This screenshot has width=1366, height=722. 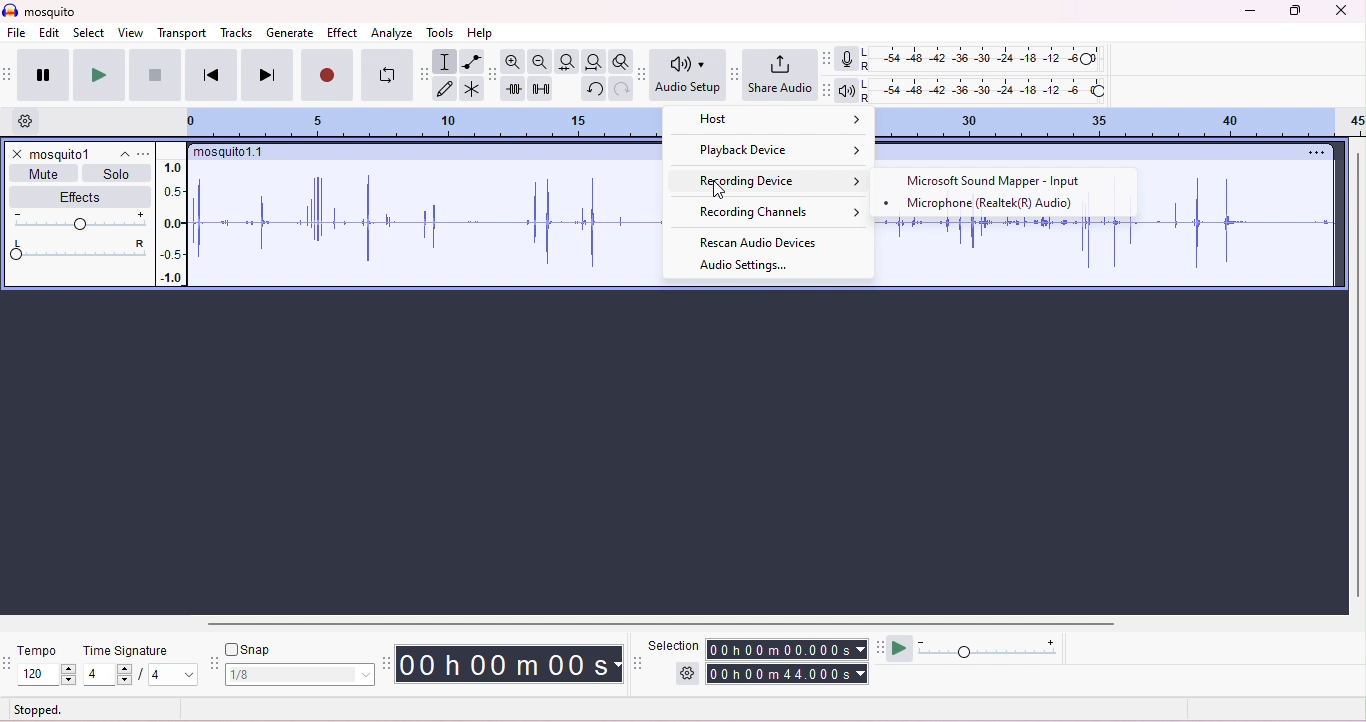 What do you see at coordinates (900, 646) in the screenshot?
I see `play at speed/play at speed once` at bounding box center [900, 646].